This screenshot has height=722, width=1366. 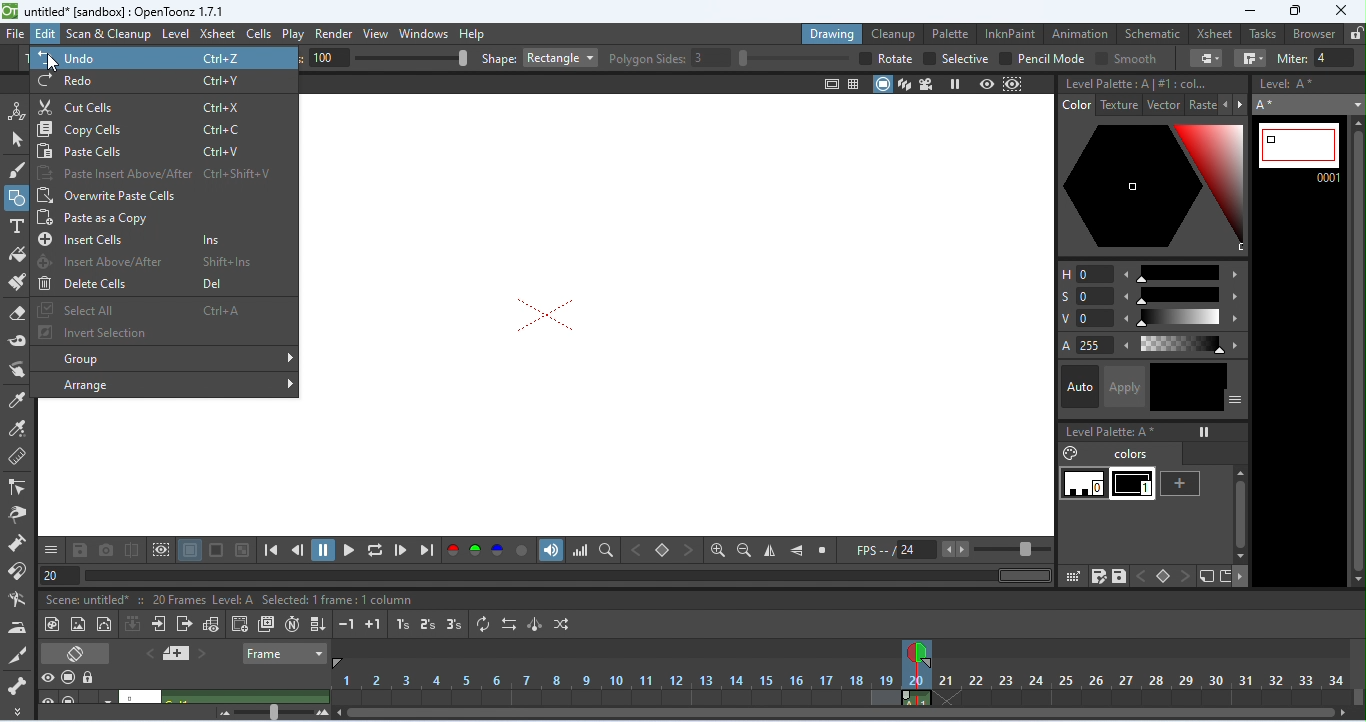 What do you see at coordinates (161, 107) in the screenshot?
I see `cut cells` at bounding box center [161, 107].